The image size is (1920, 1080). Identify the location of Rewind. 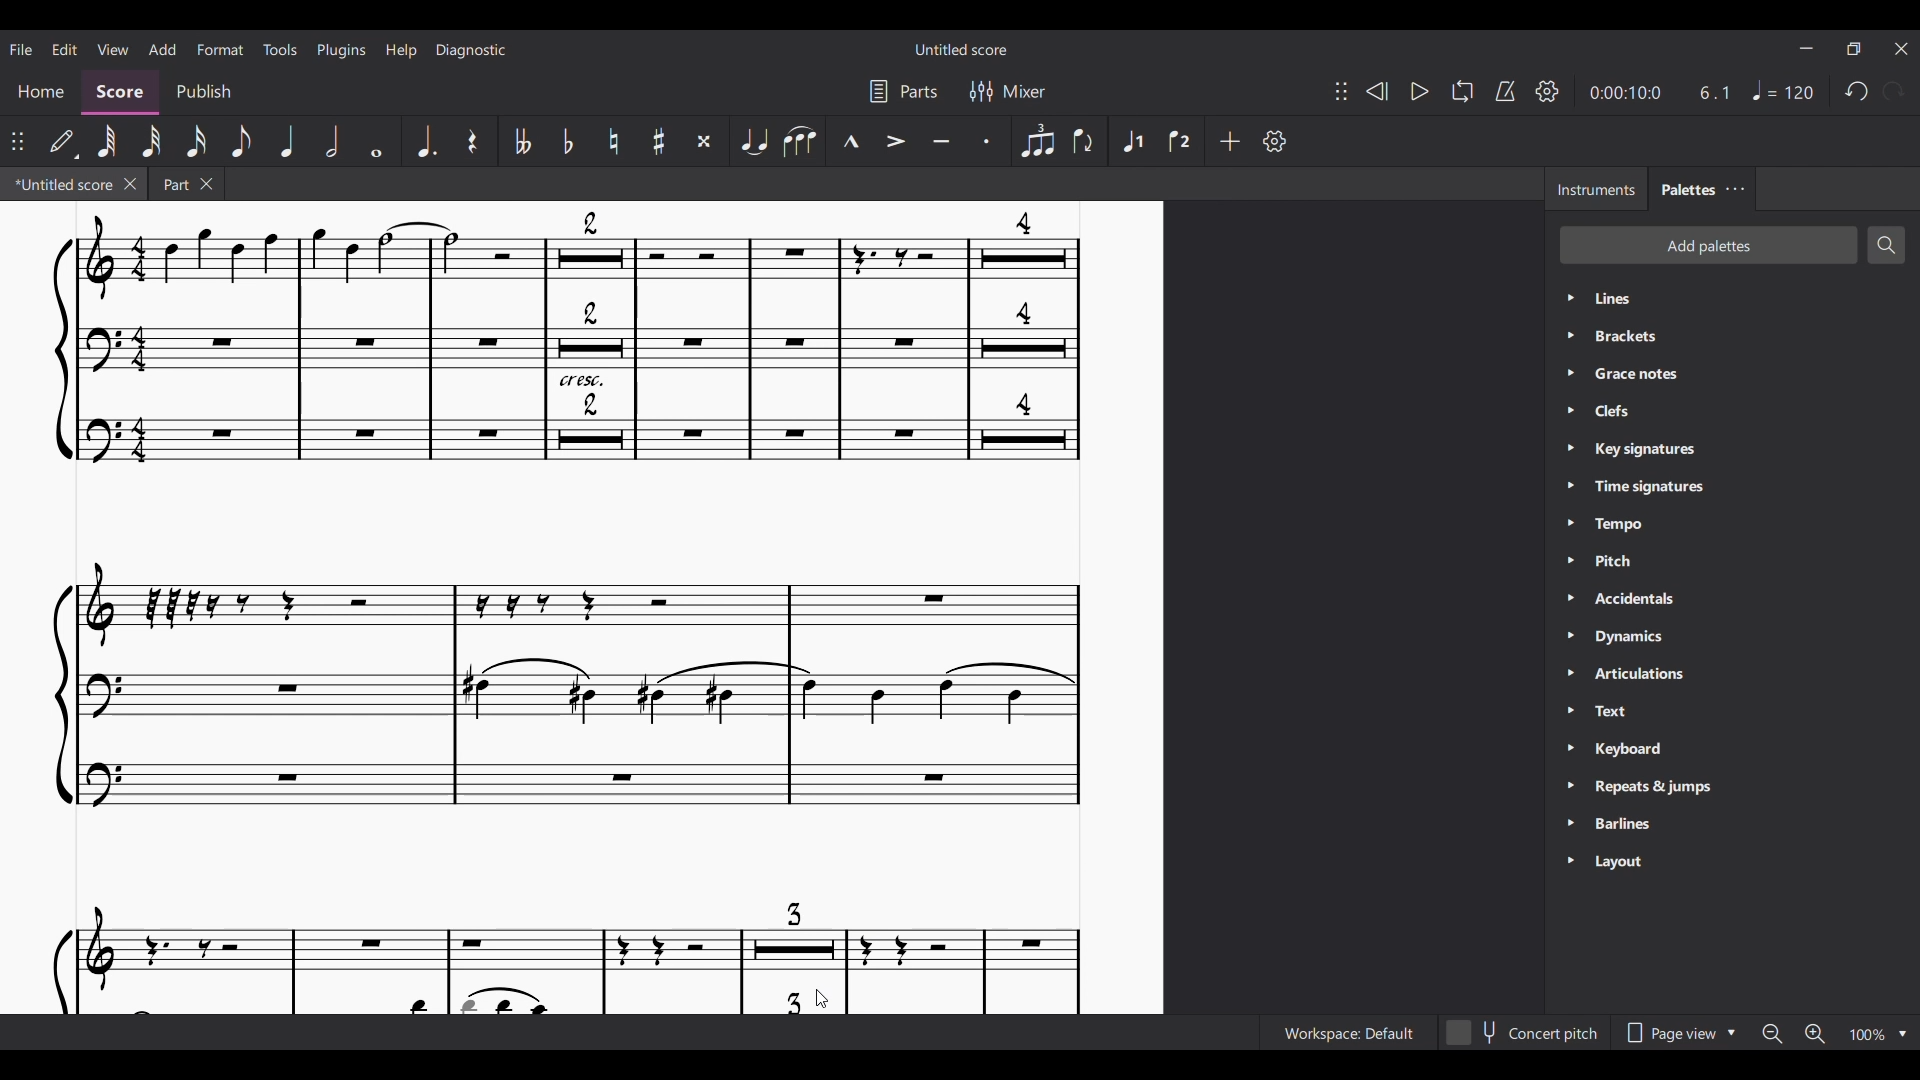
(1376, 91).